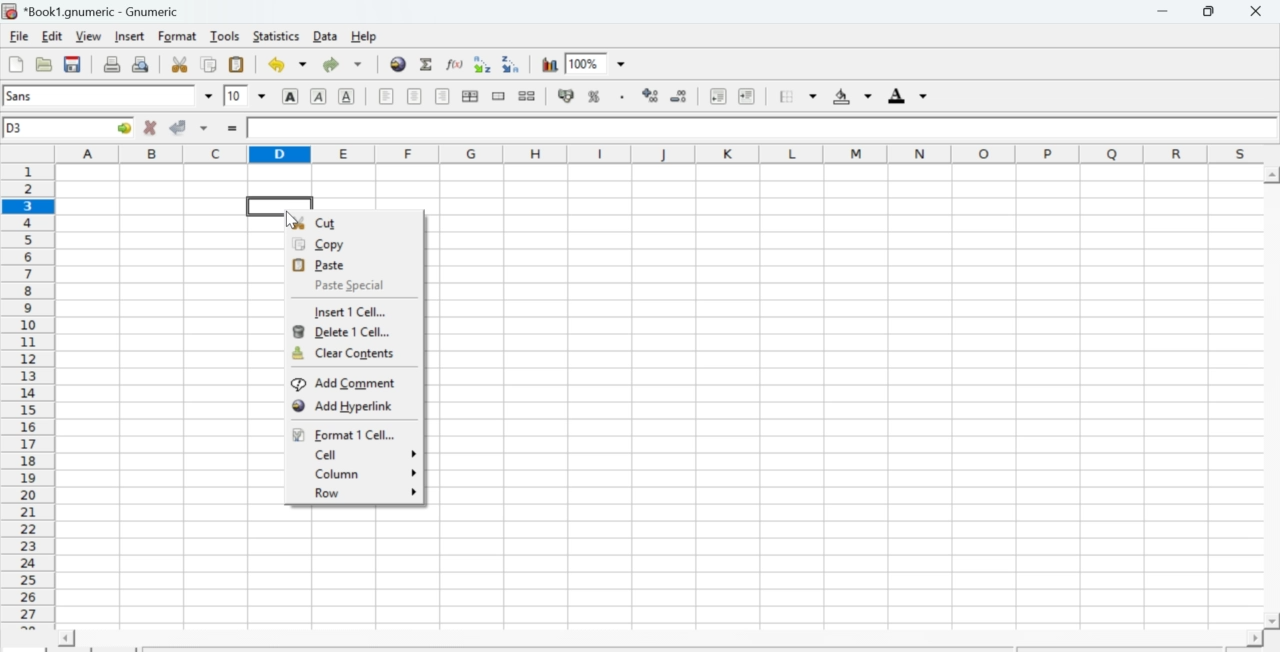 Image resolution: width=1280 pixels, height=652 pixels. Describe the element at coordinates (346, 285) in the screenshot. I see `Paste Special` at that location.